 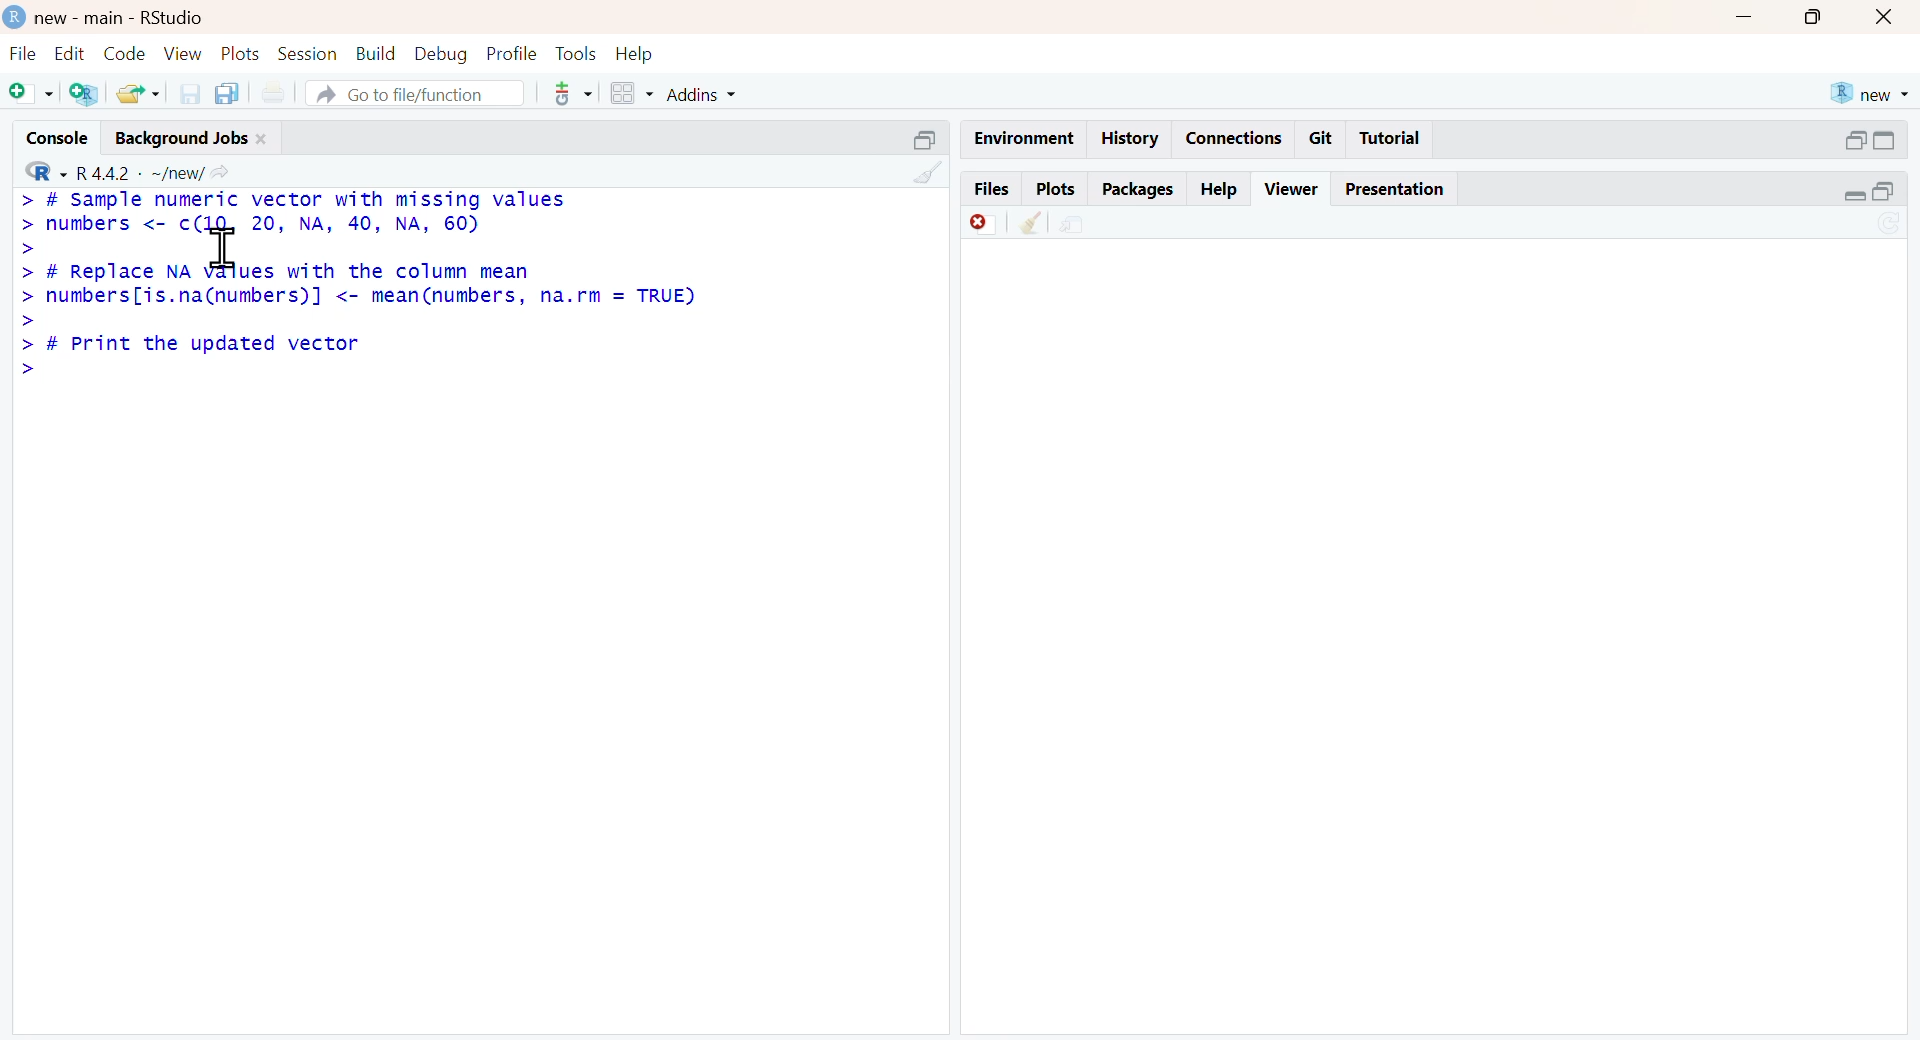 I want to click on share folder, so click(x=141, y=94).